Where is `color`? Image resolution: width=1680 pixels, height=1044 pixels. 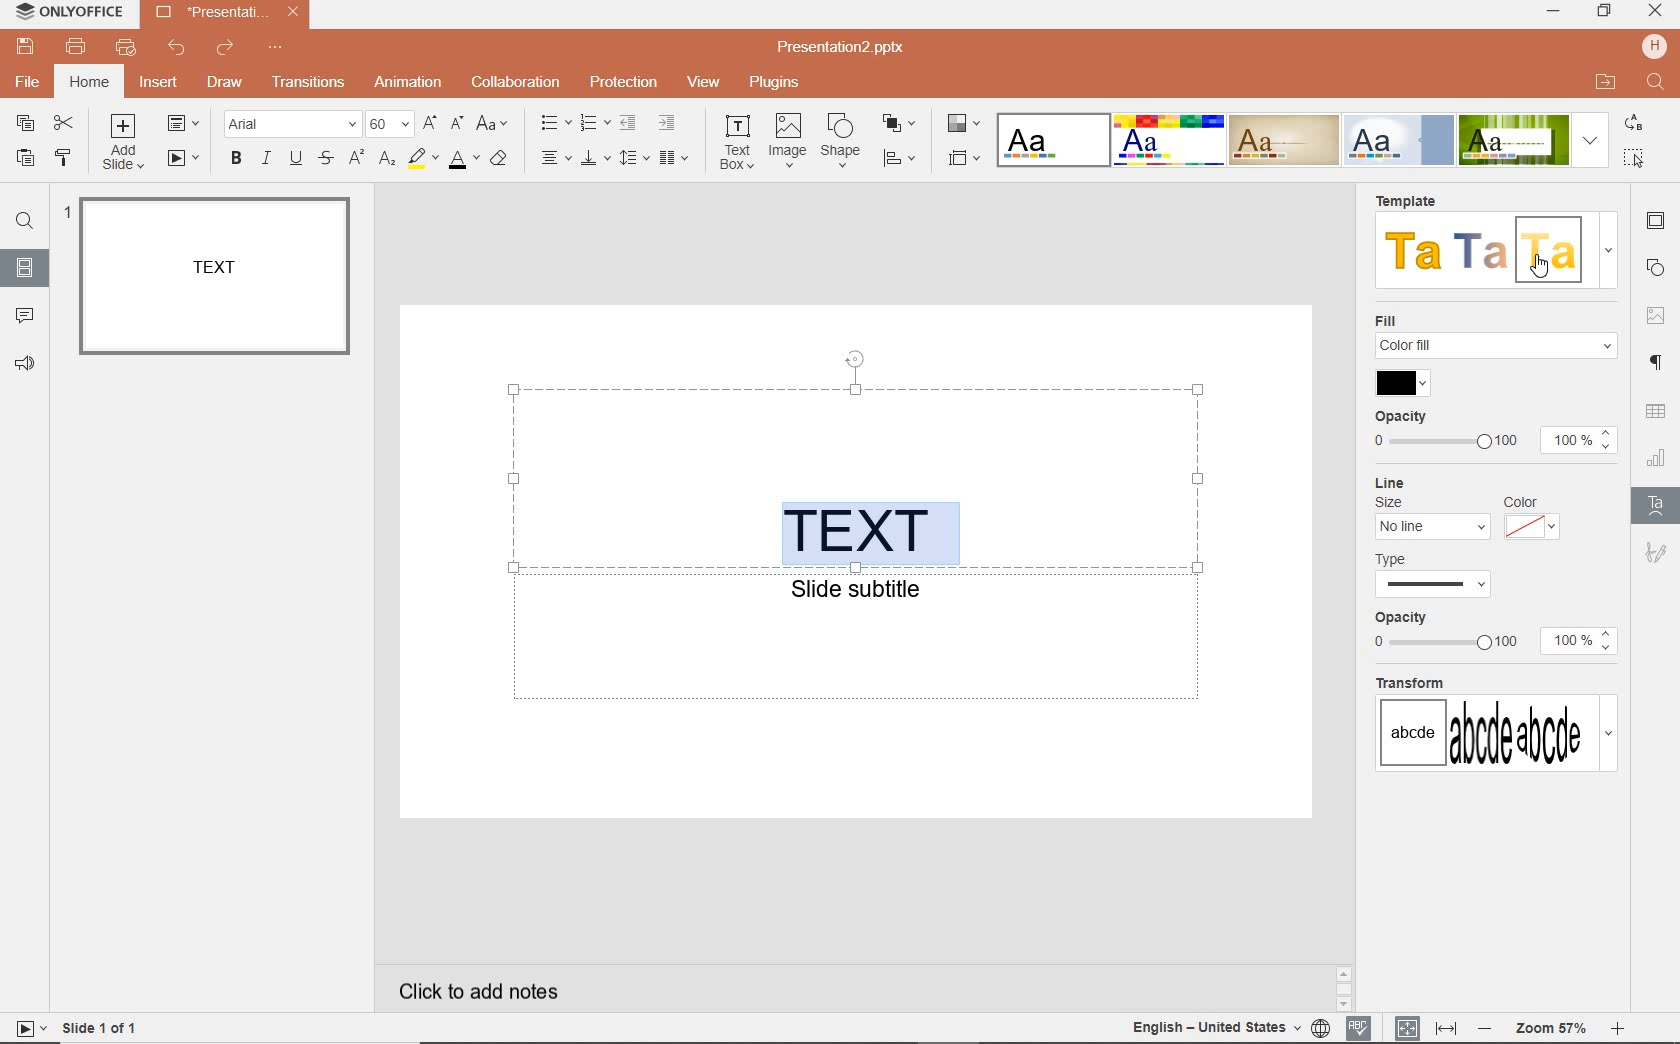 color is located at coordinates (1532, 519).